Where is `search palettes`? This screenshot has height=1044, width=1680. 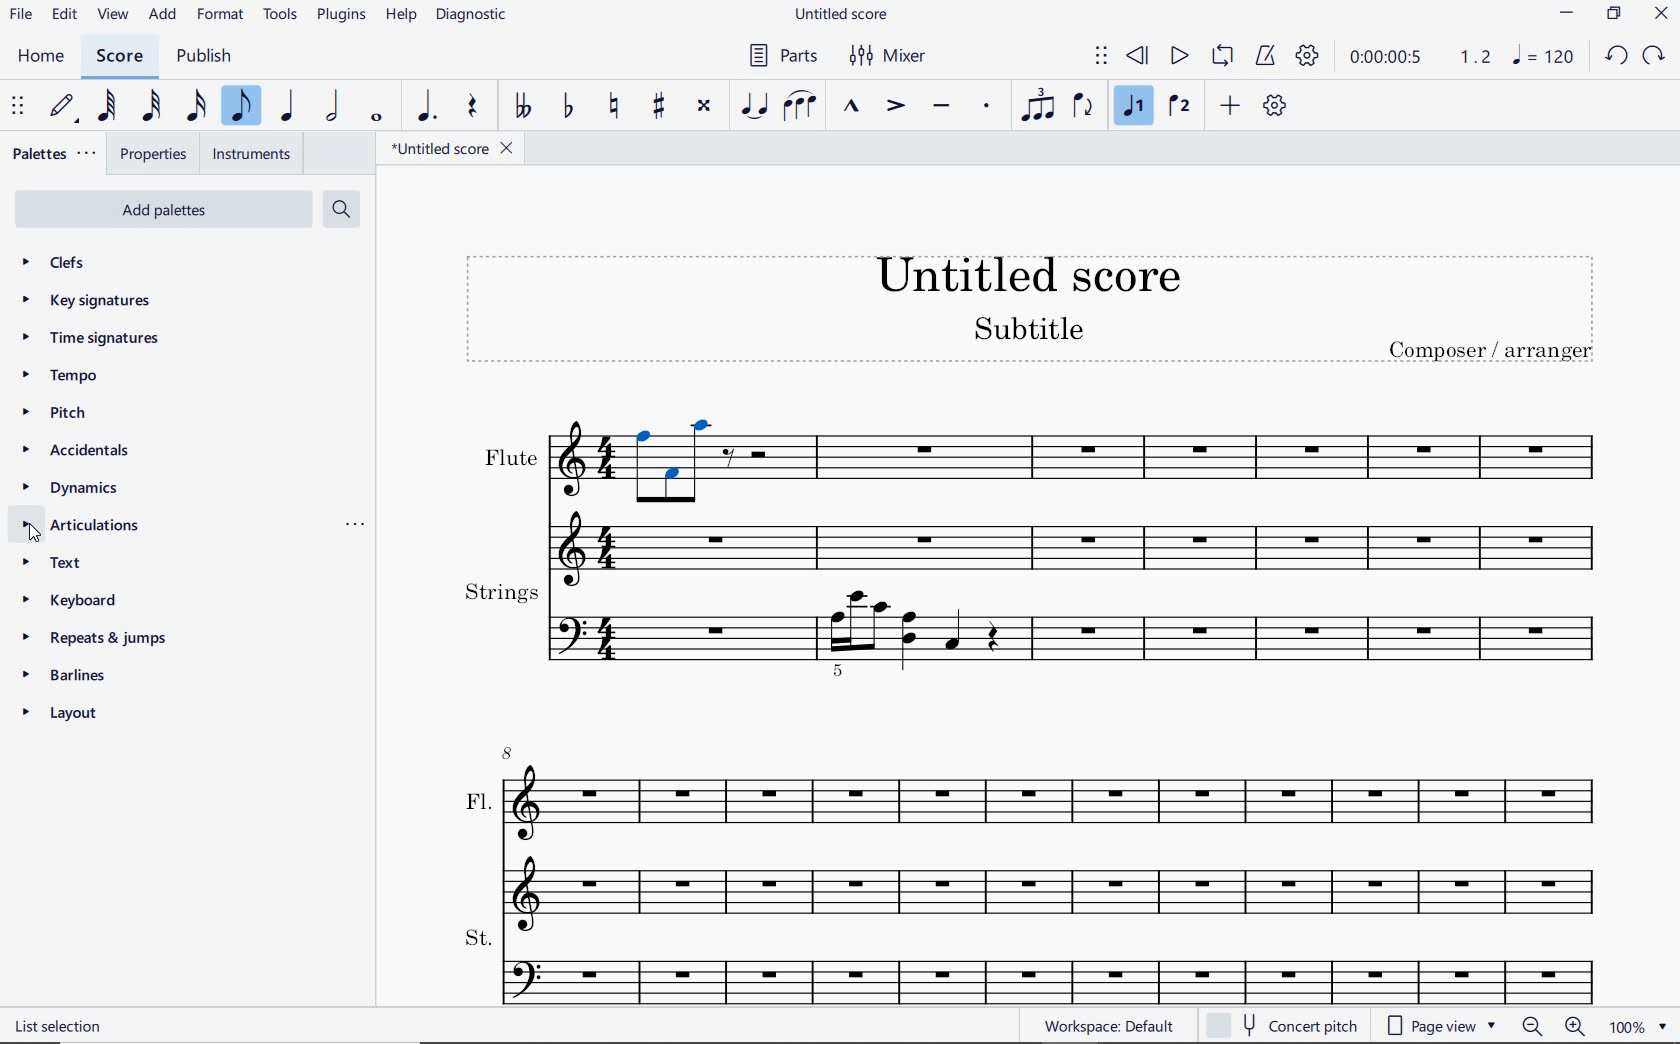 search palettes is located at coordinates (341, 208).